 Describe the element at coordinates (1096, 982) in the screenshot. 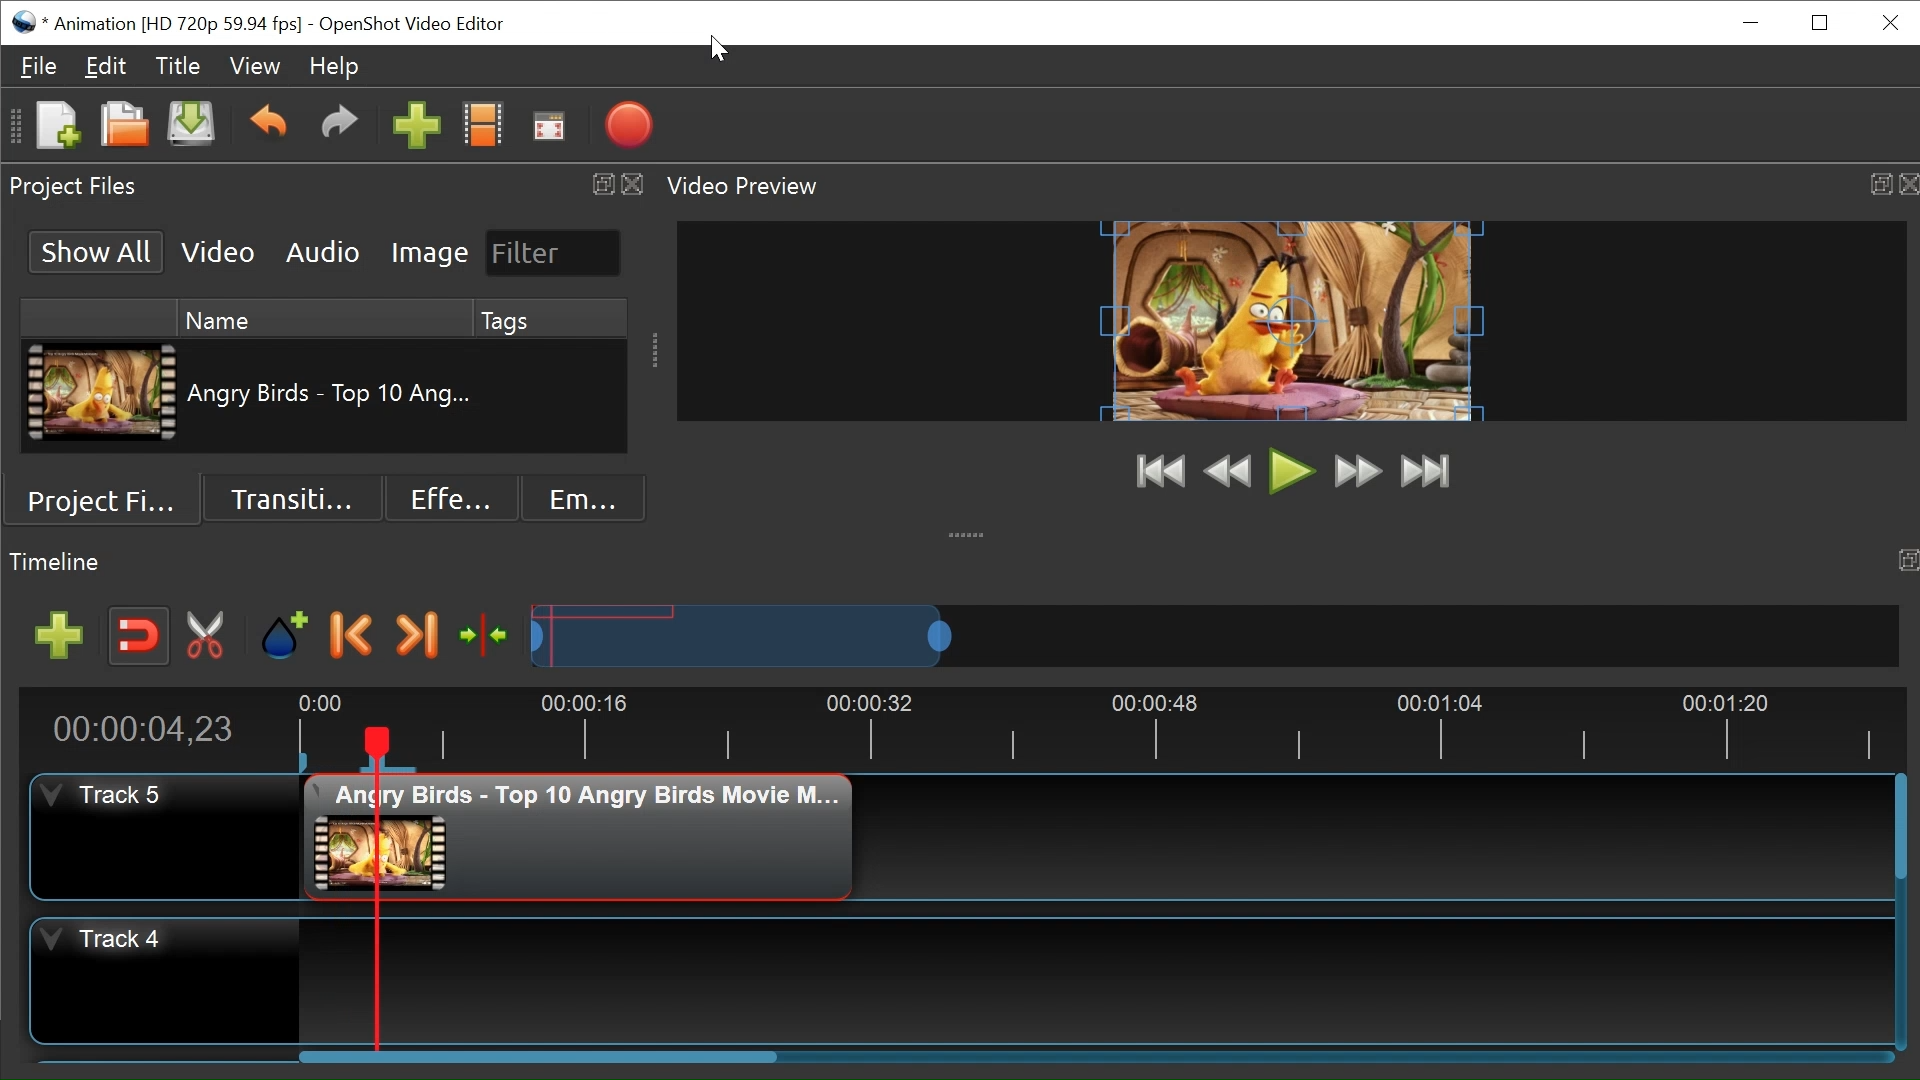

I see `Track Panel` at that location.